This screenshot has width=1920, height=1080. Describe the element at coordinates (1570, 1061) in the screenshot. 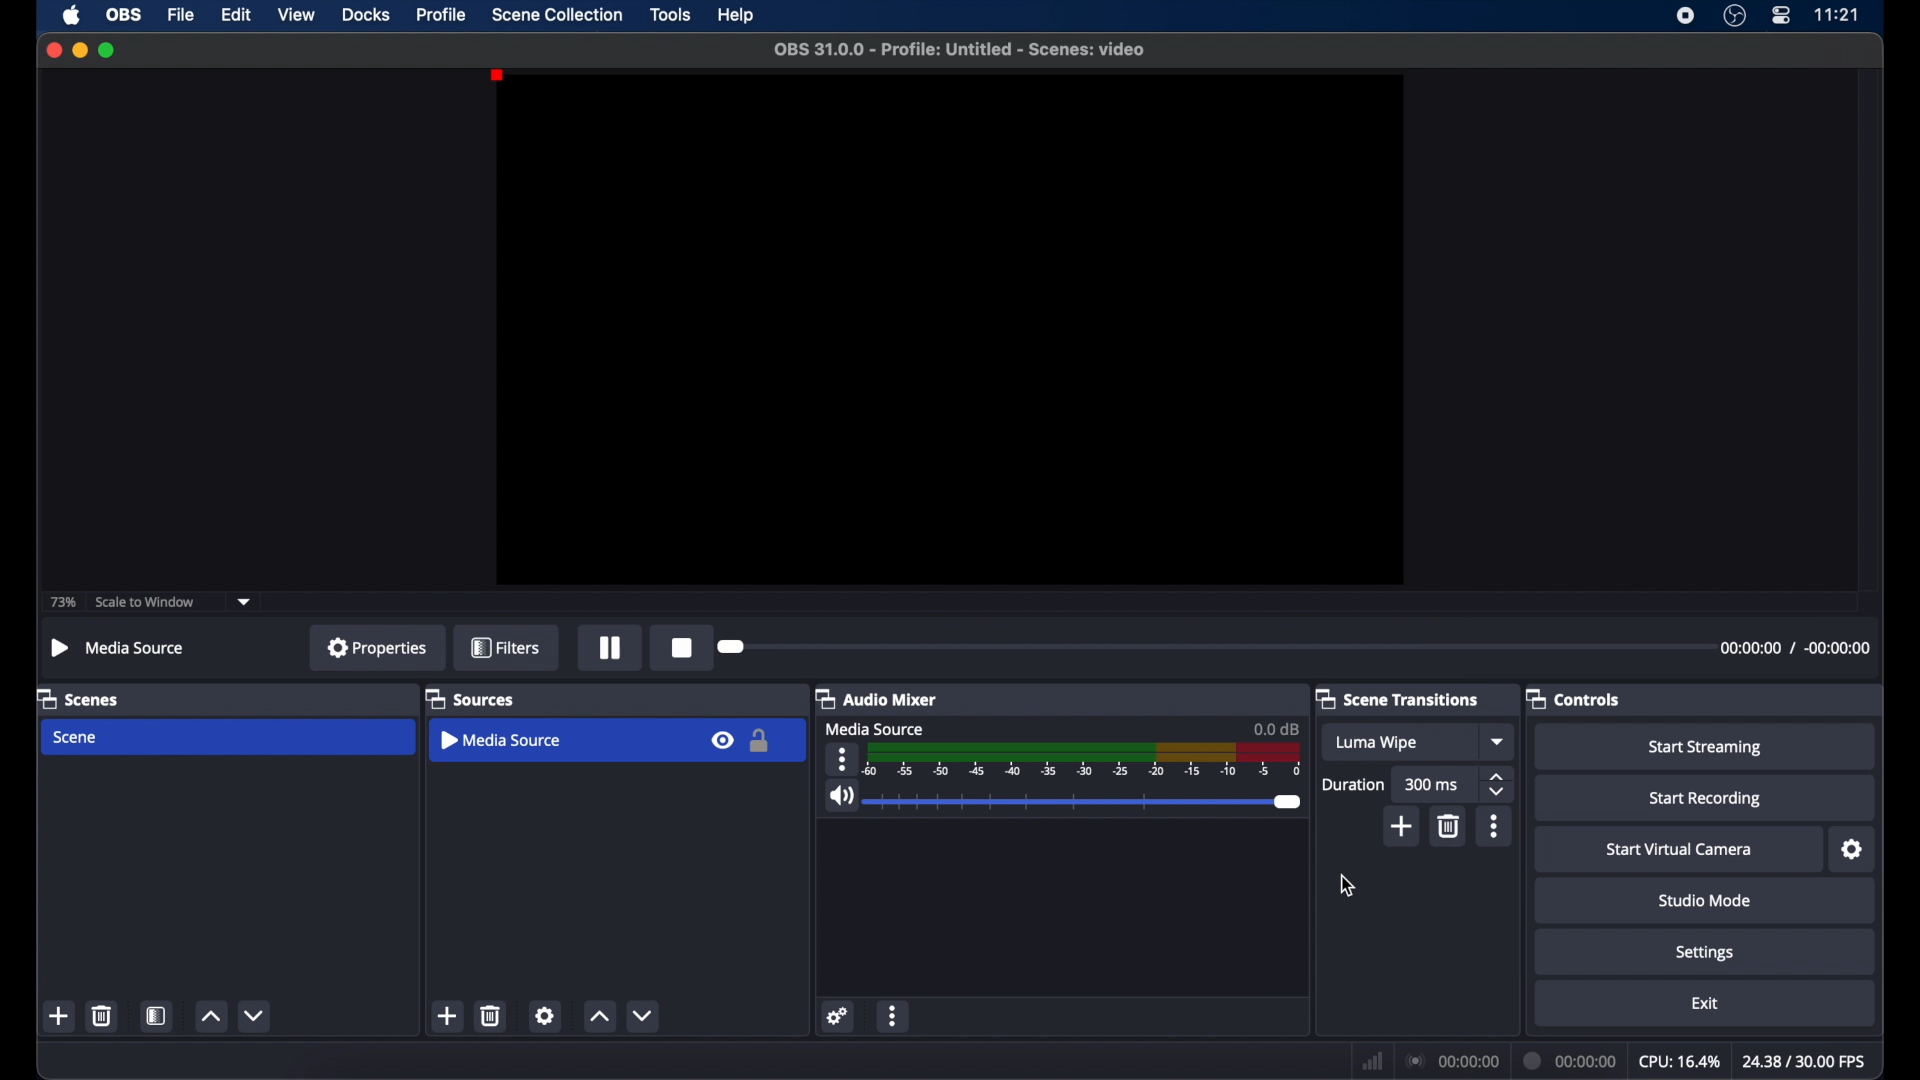

I see `duration` at that location.